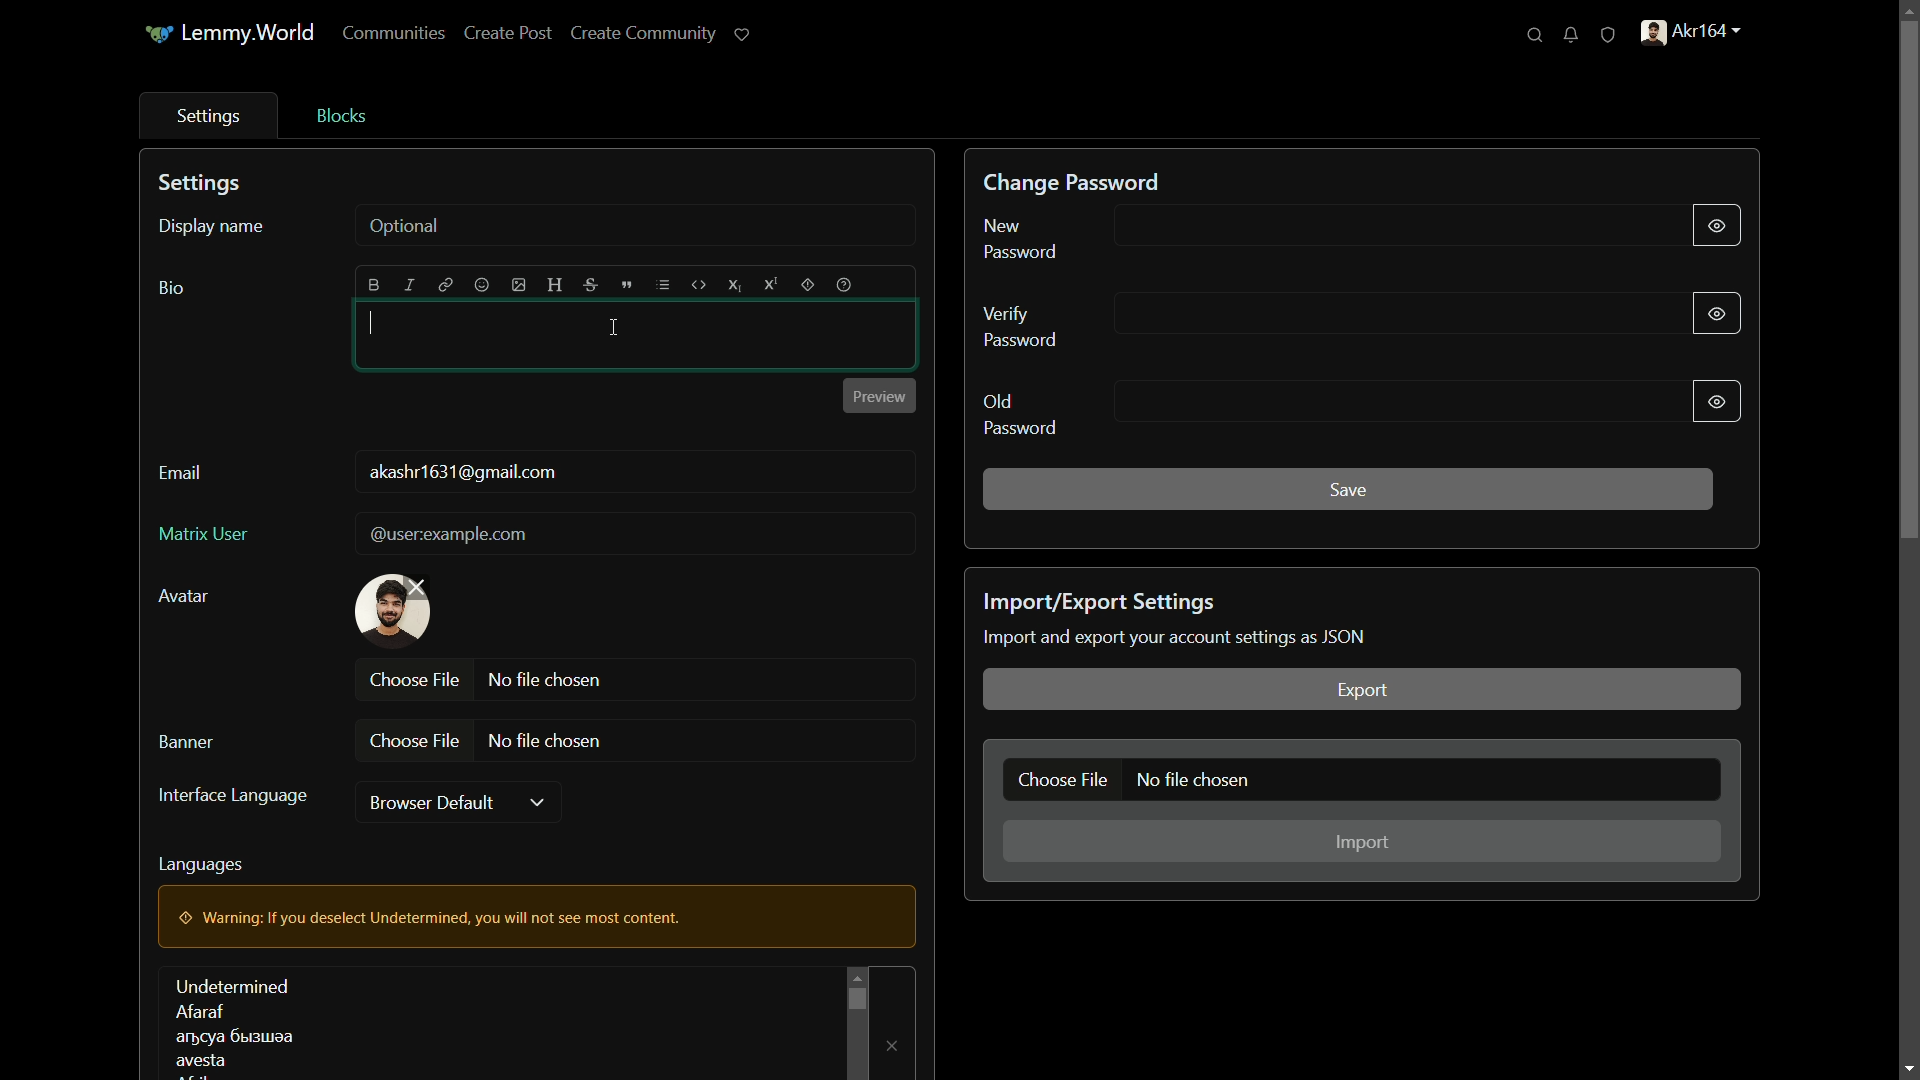 Image resolution: width=1920 pixels, height=1080 pixels. I want to click on support lemmy.world, so click(742, 32).